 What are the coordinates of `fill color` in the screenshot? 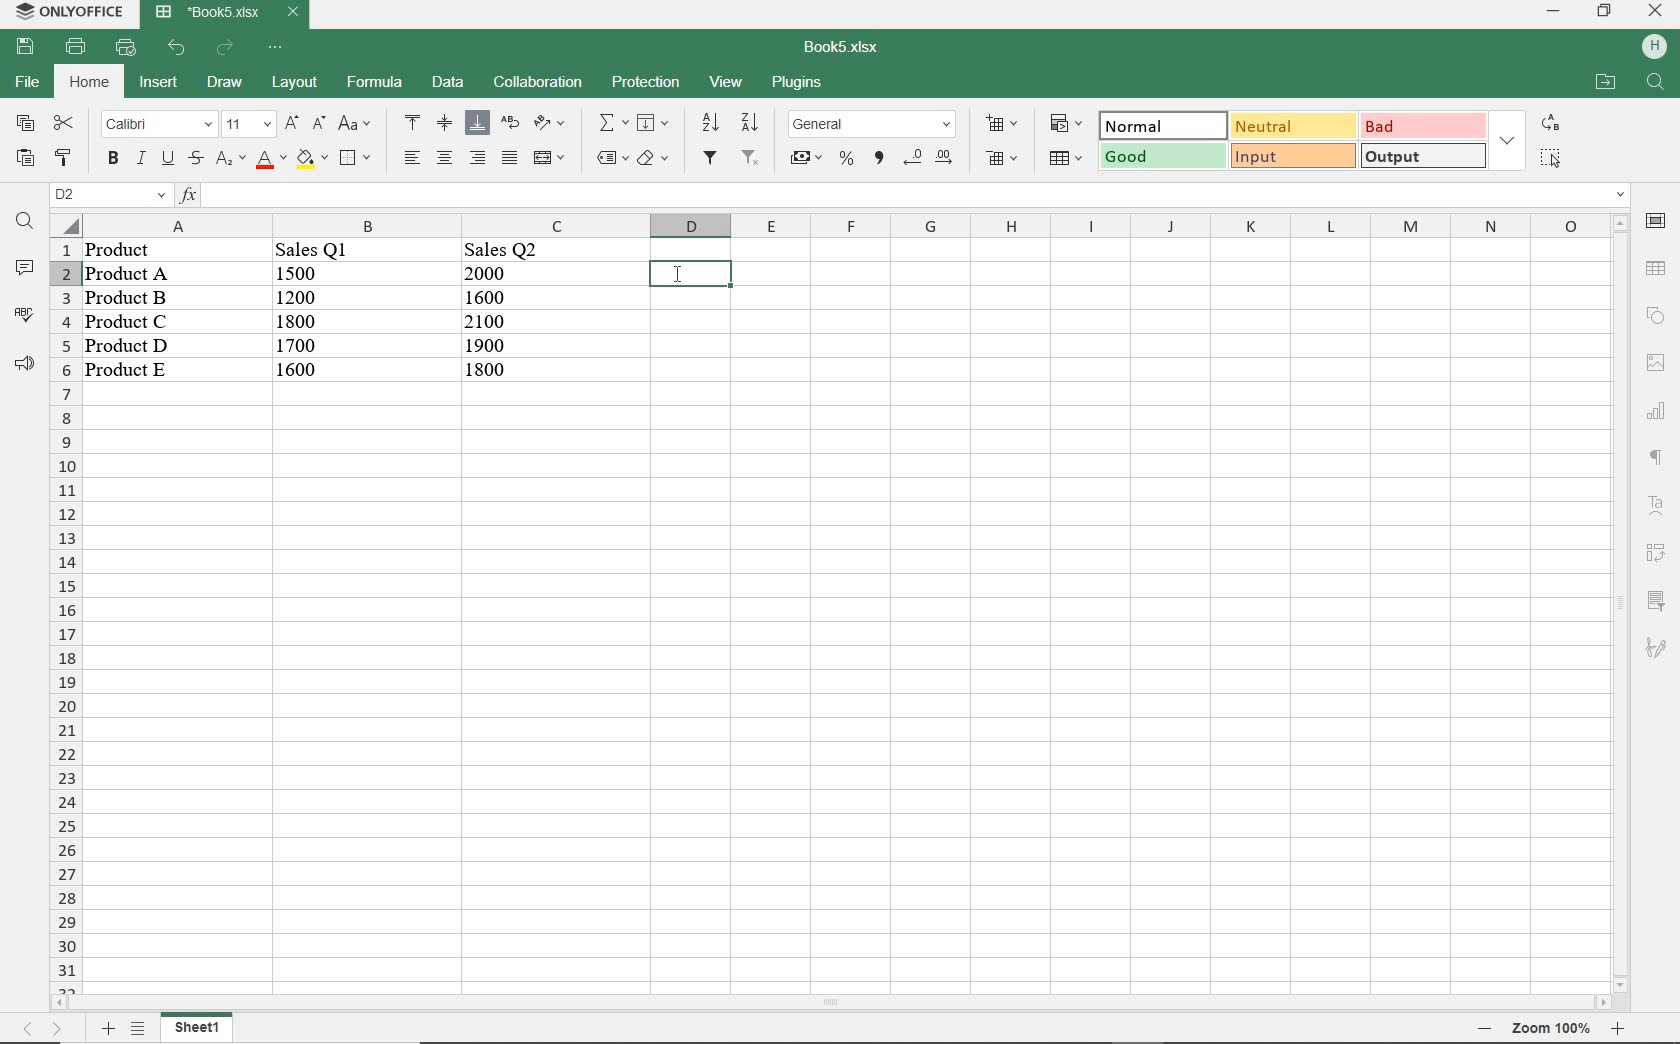 It's located at (310, 158).